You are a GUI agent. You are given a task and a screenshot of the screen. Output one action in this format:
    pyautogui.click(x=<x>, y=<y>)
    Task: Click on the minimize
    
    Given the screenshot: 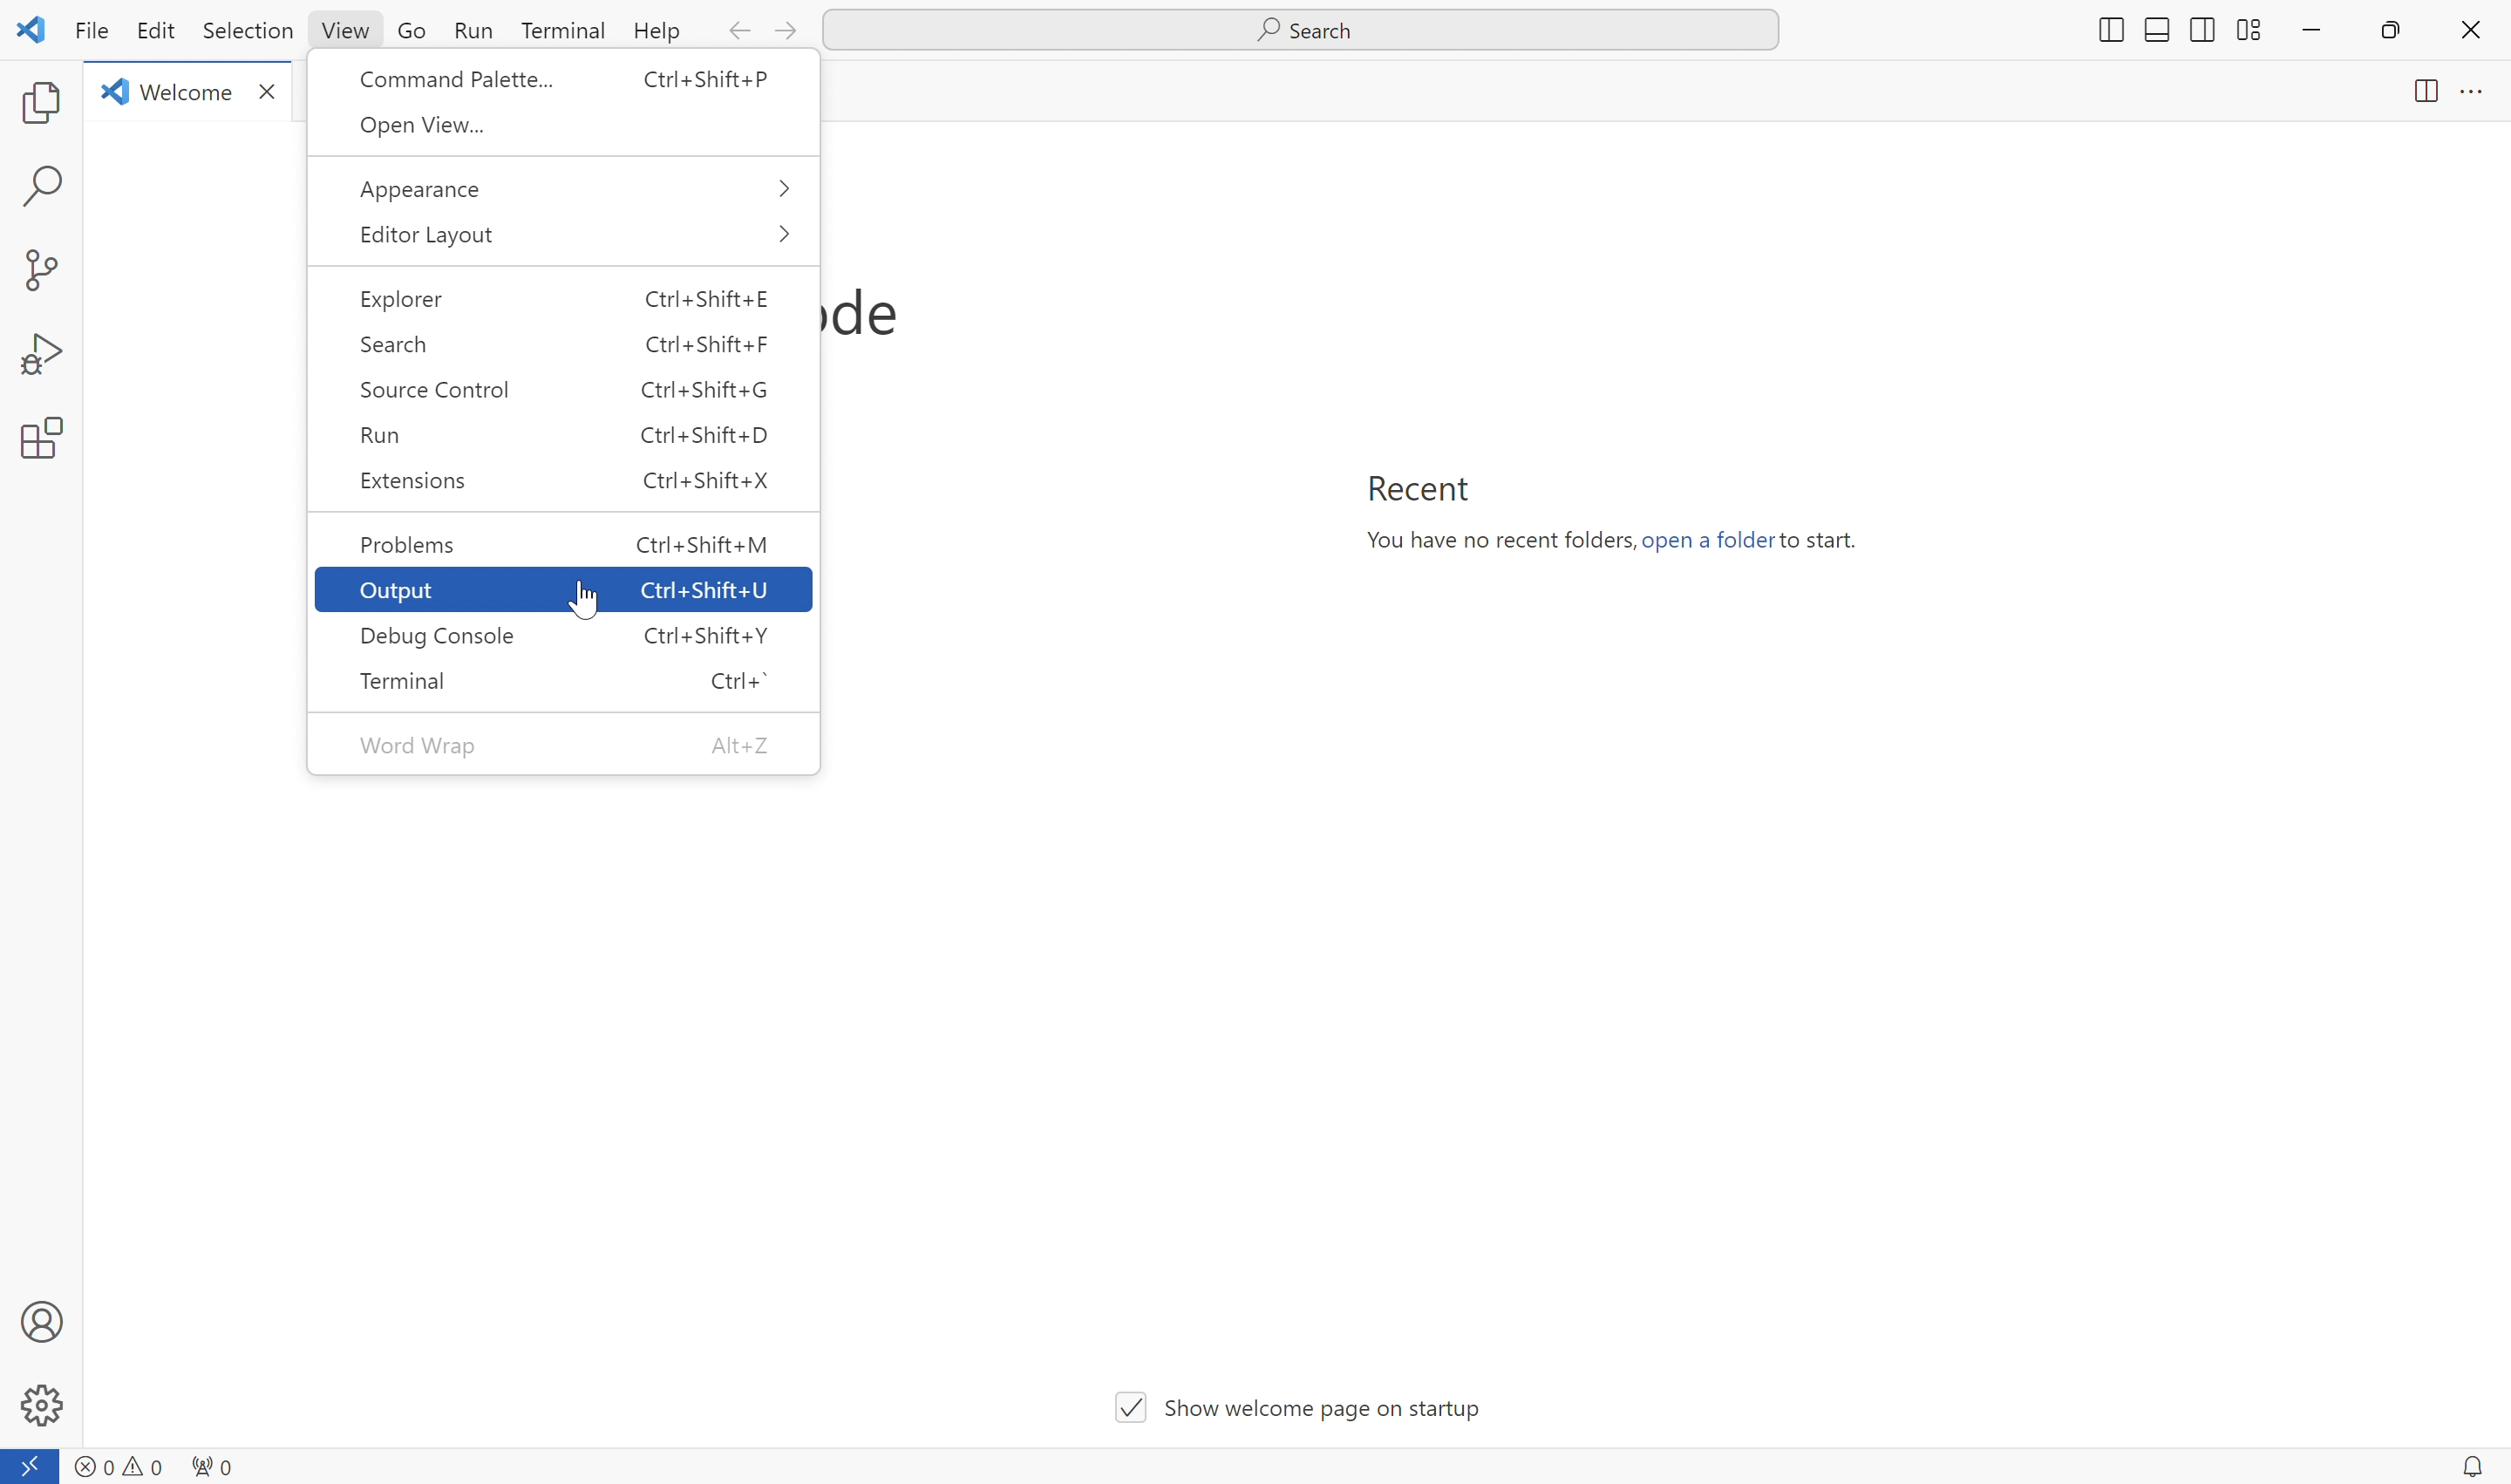 What is the action you would take?
    pyautogui.click(x=2308, y=34)
    